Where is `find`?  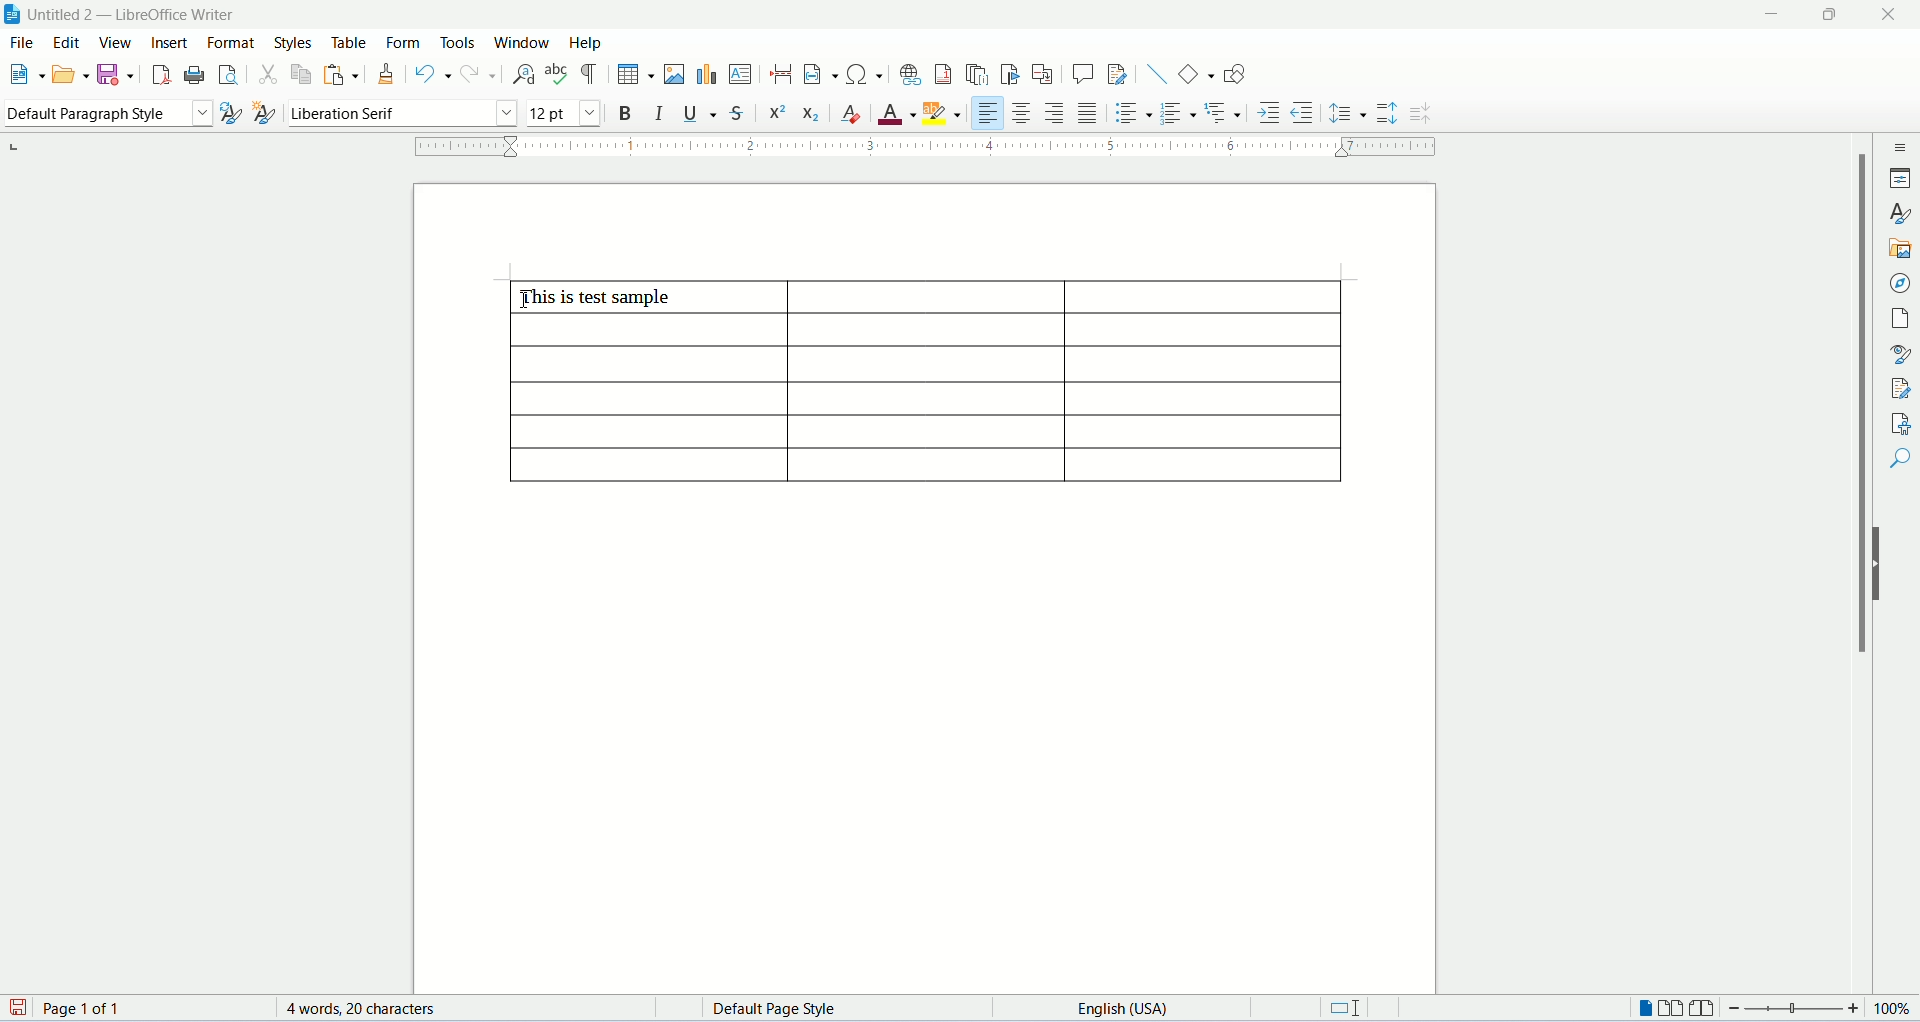
find is located at coordinates (1901, 459).